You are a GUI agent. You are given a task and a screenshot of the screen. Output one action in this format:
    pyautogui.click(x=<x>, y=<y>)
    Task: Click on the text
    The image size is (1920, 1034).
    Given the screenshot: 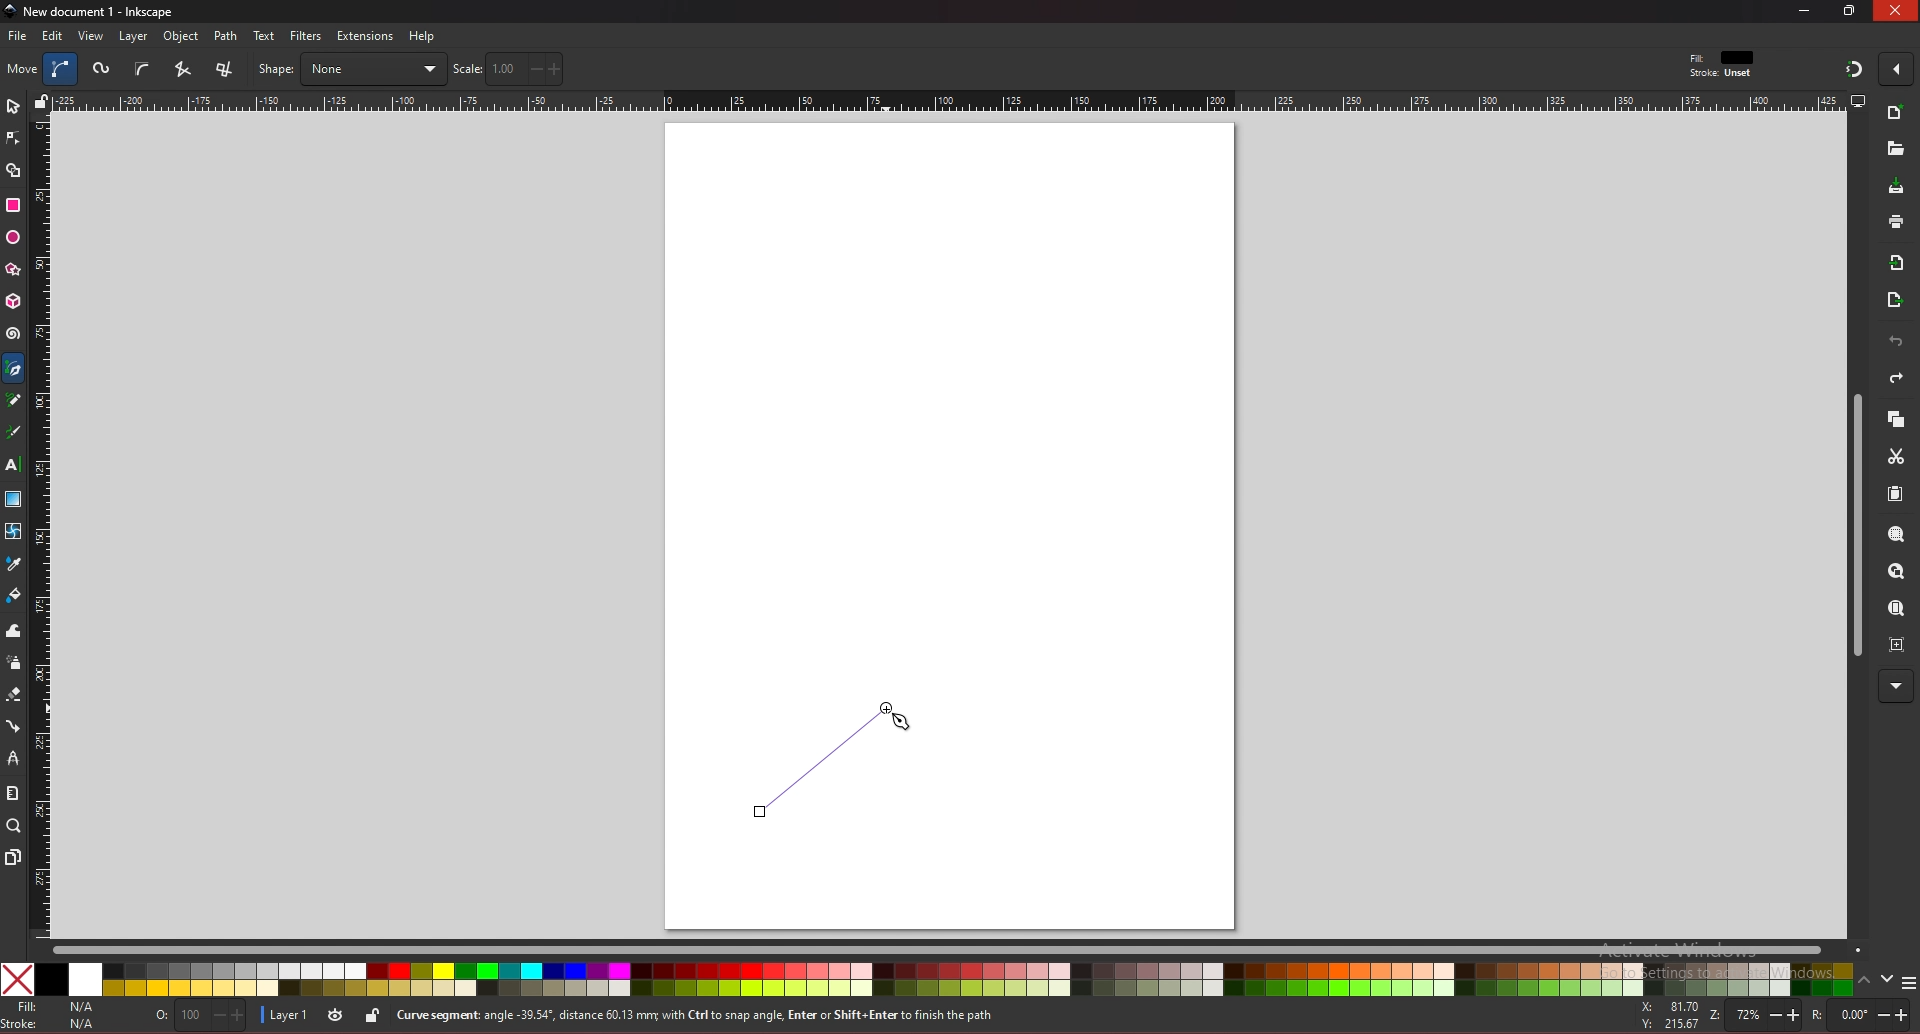 What is the action you would take?
    pyautogui.click(x=12, y=465)
    